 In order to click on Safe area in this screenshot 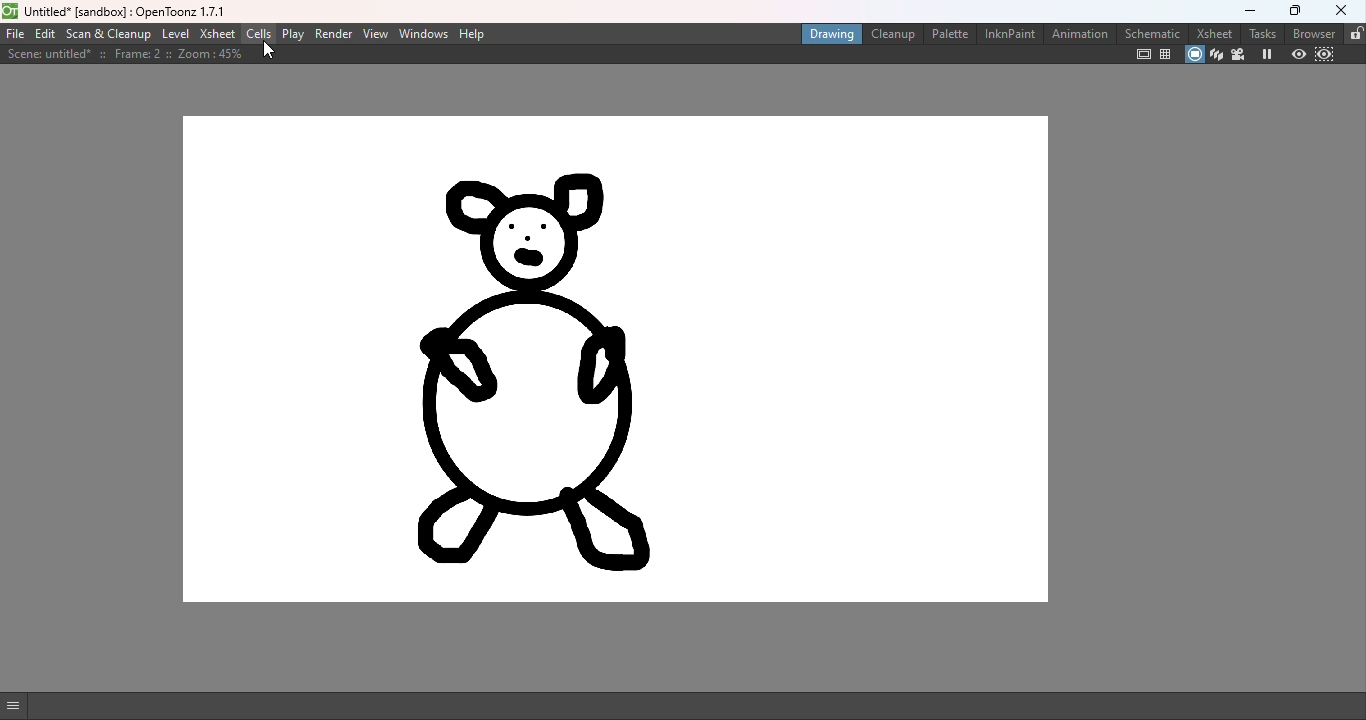, I will do `click(1142, 54)`.